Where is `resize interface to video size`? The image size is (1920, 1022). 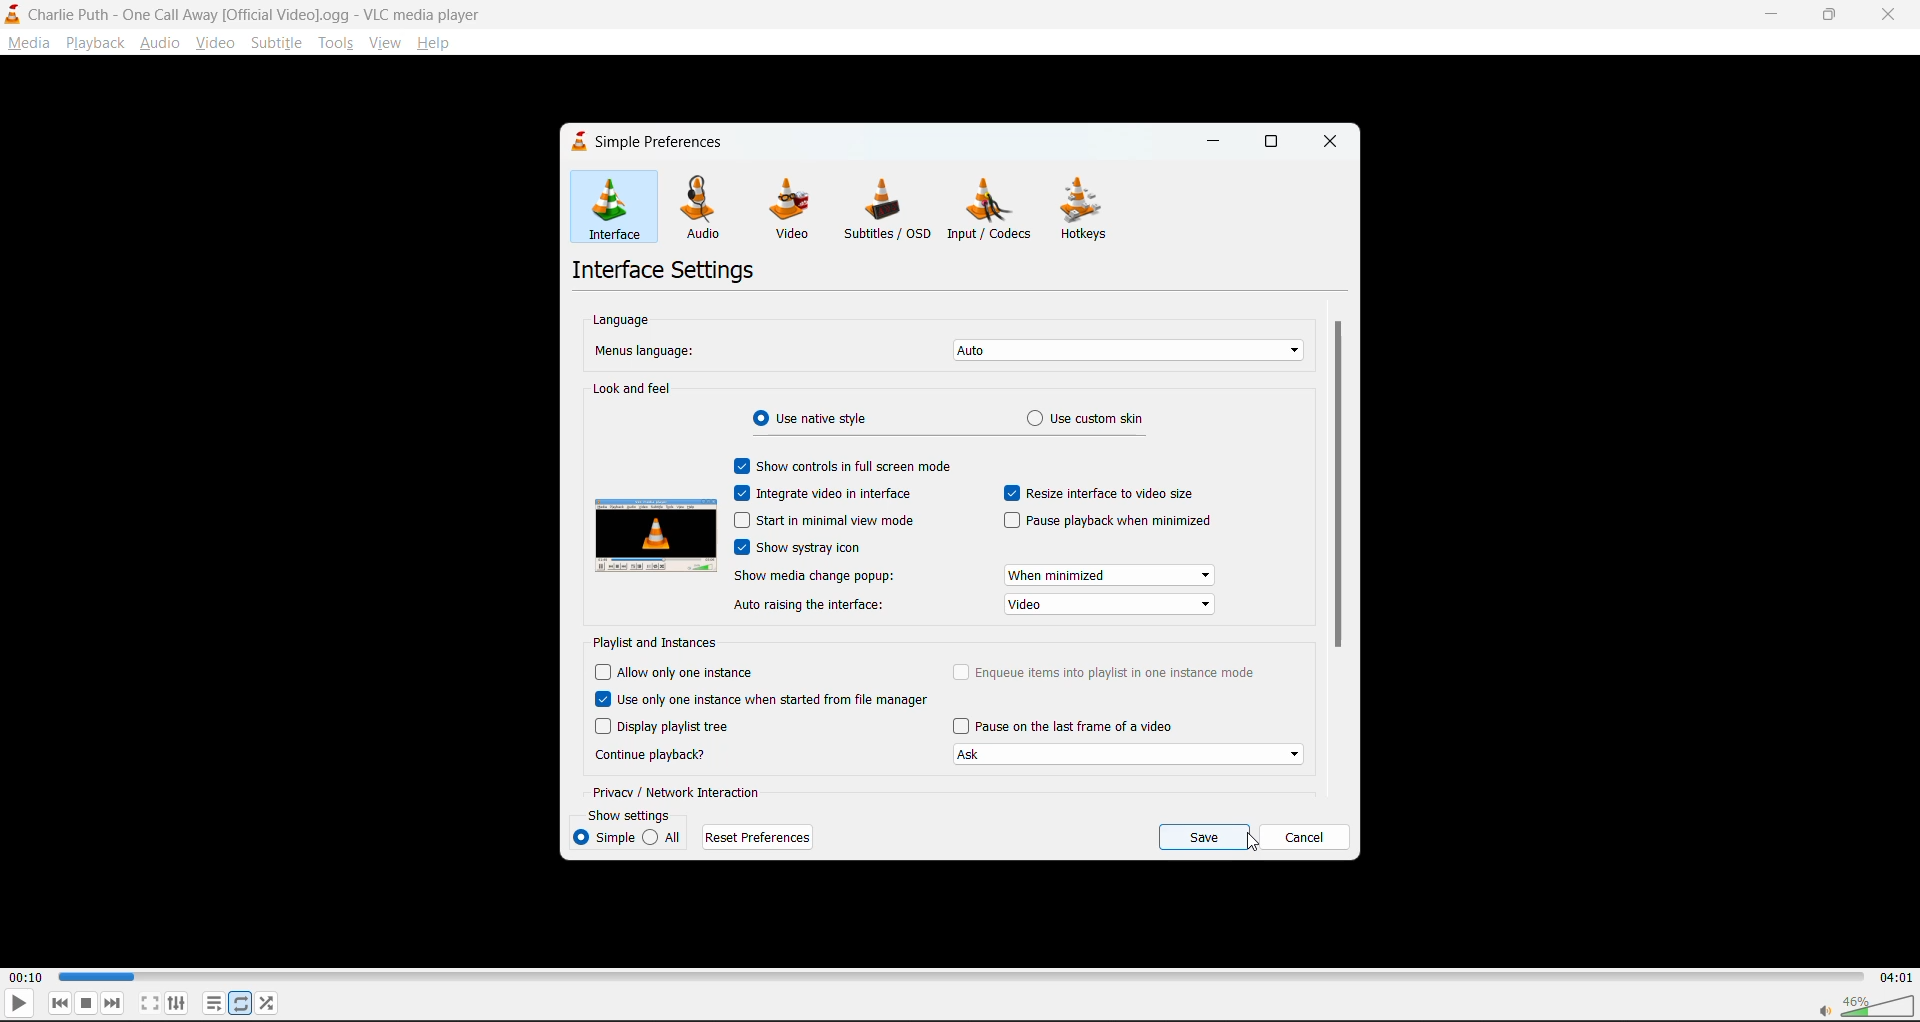
resize interface to video size is located at coordinates (1109, 494).